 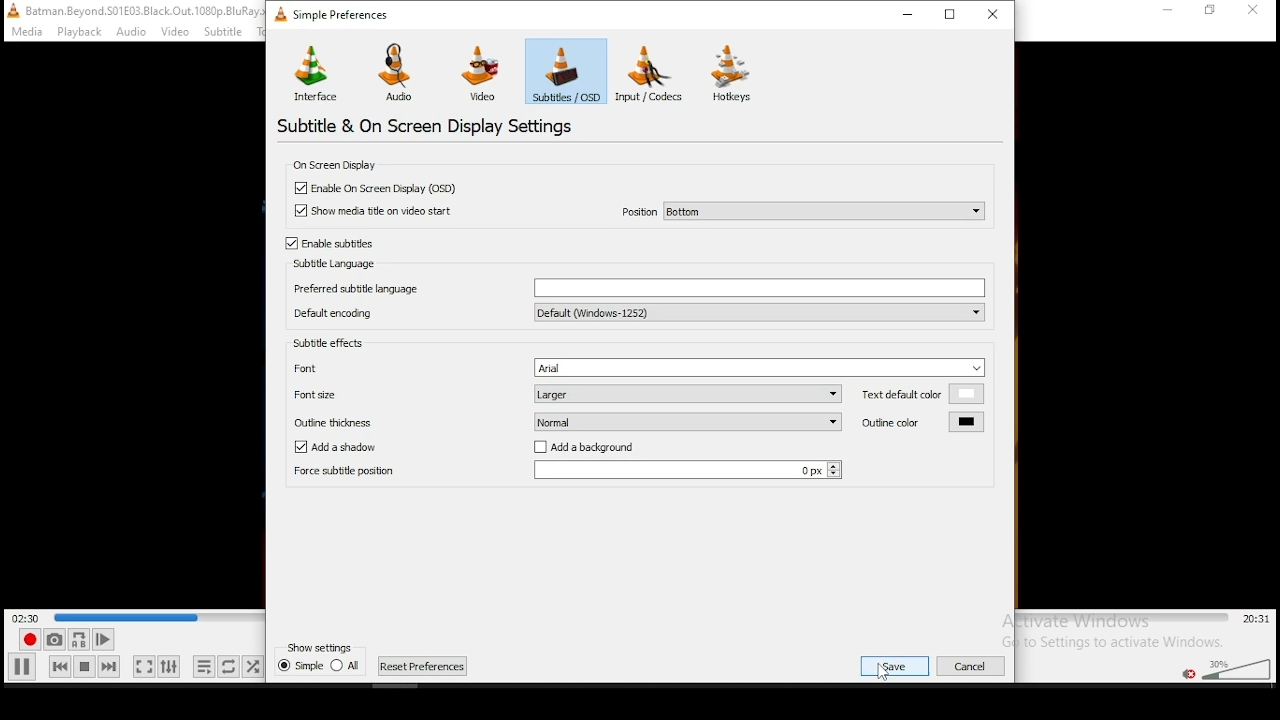 What do you see at coordinates (171, 666) in the screenshot?
I see `show extended settings` at bounding box center [171, 666].